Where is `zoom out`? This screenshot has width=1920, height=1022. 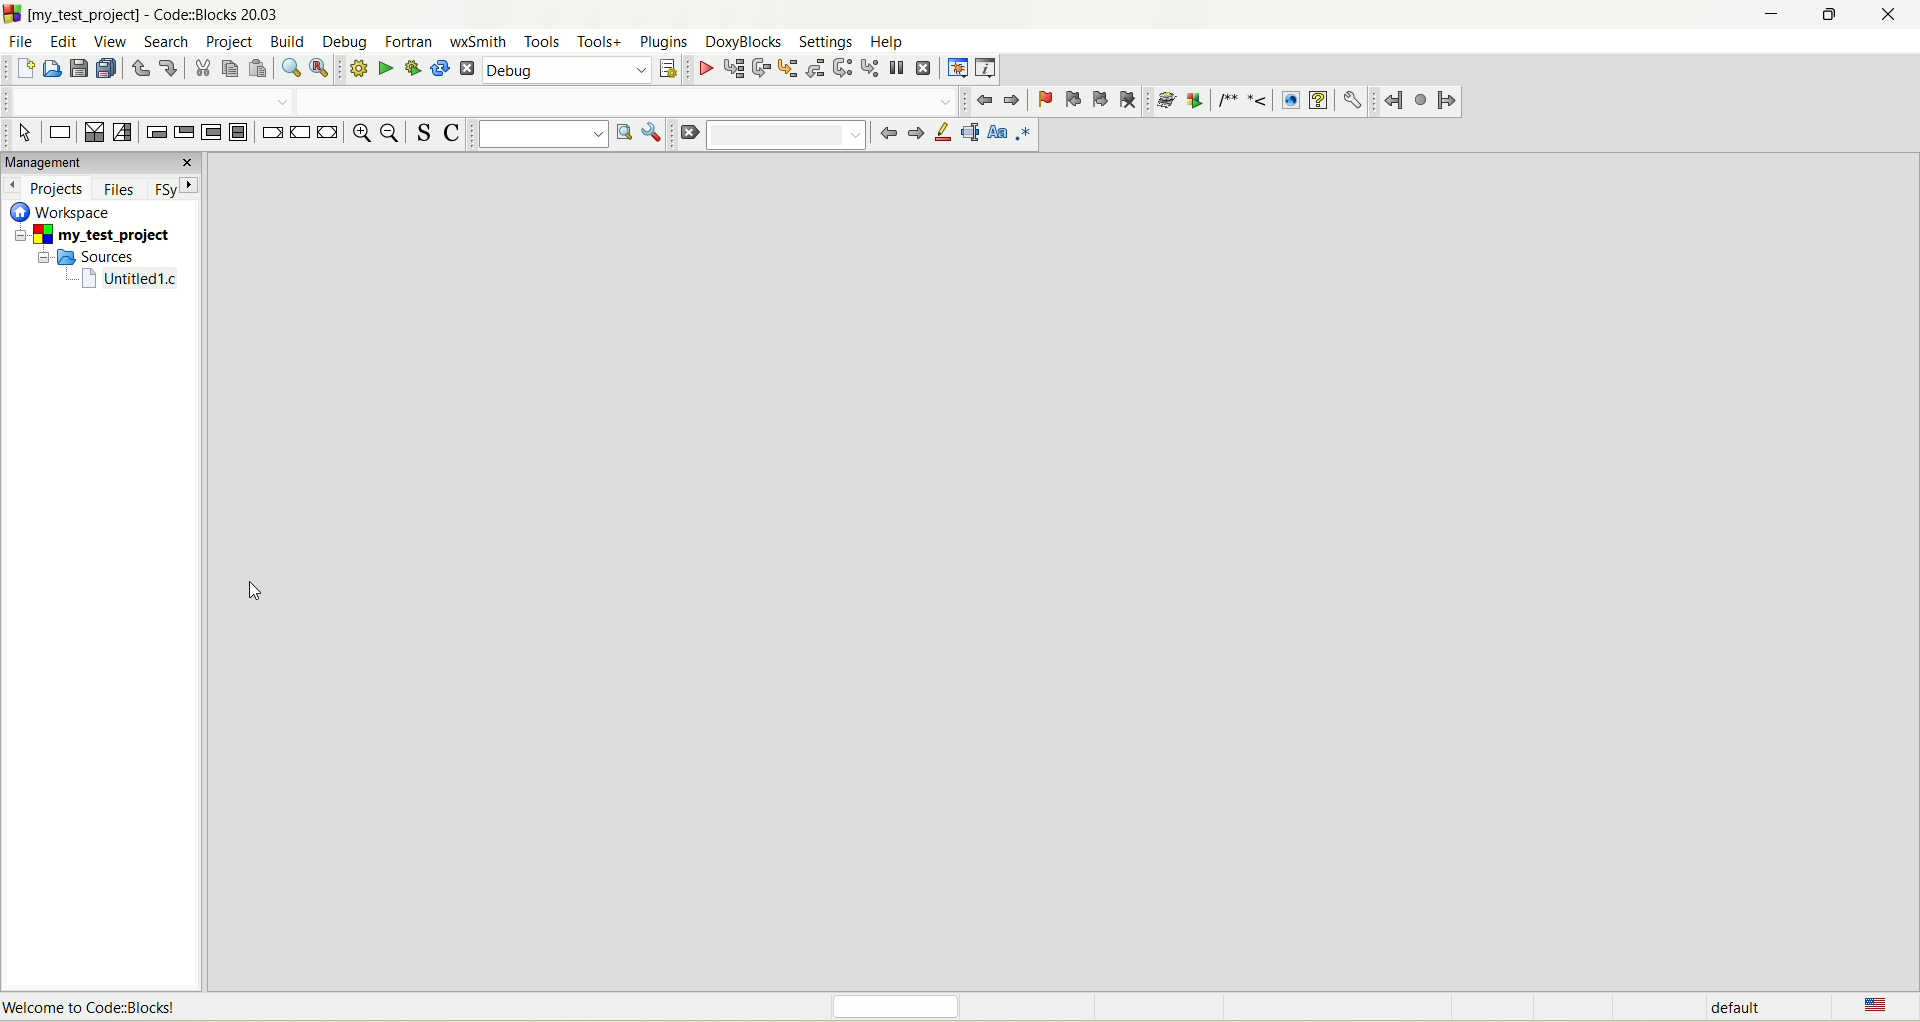
zoom out is located at coordinates (392, 133).